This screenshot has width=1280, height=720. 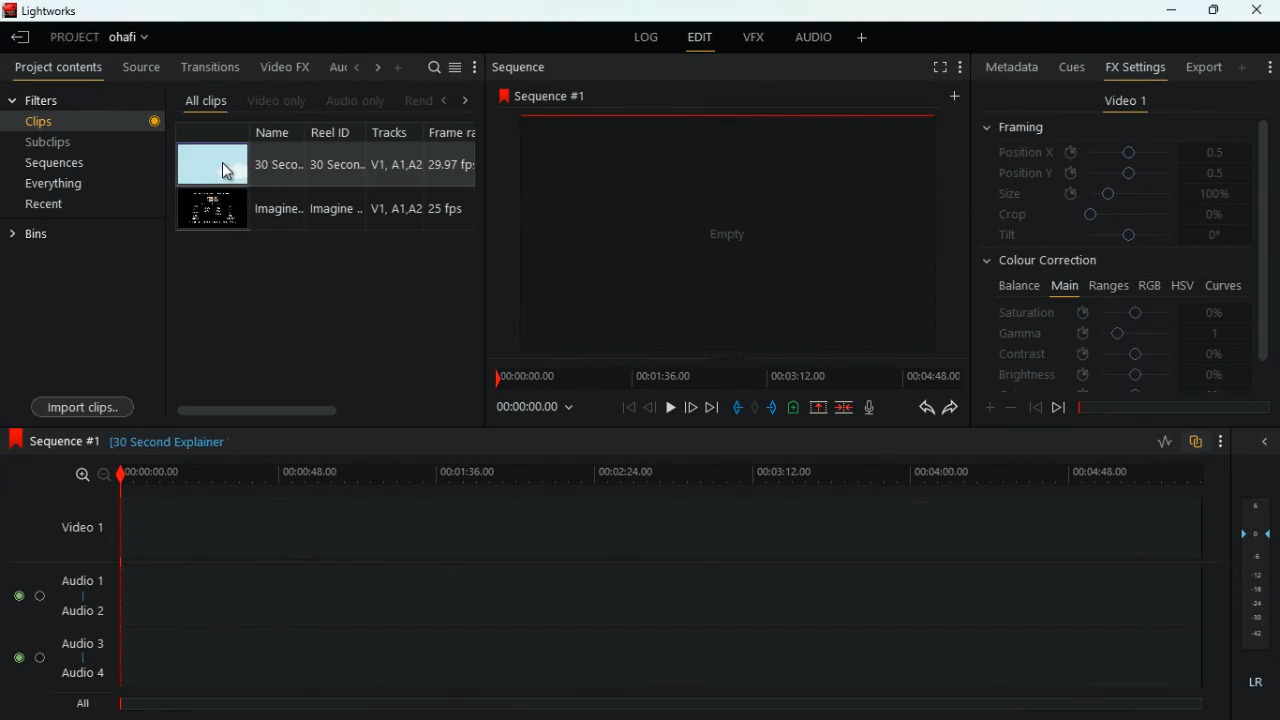 I want to click on gamma, so click(x=1122, y=334).